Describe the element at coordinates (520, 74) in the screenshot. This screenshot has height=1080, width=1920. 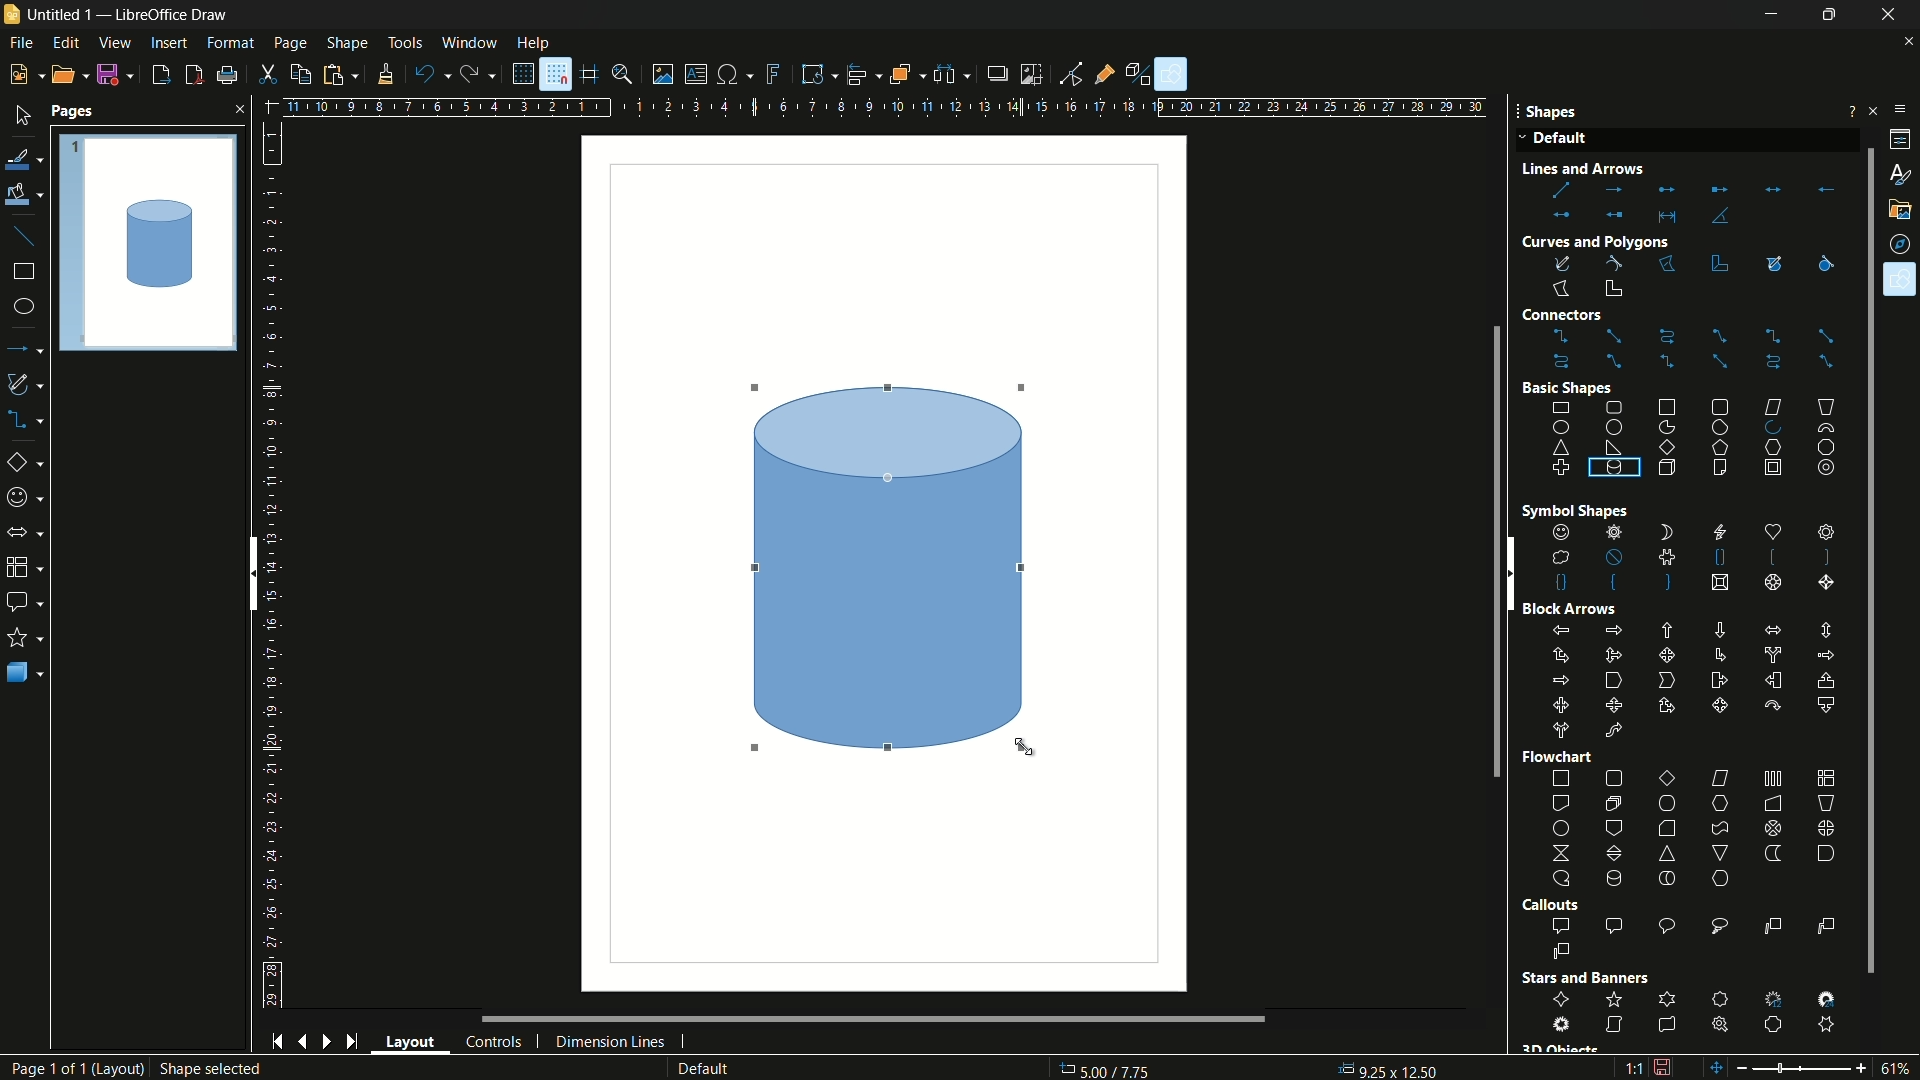
I see `display grid` at that location.